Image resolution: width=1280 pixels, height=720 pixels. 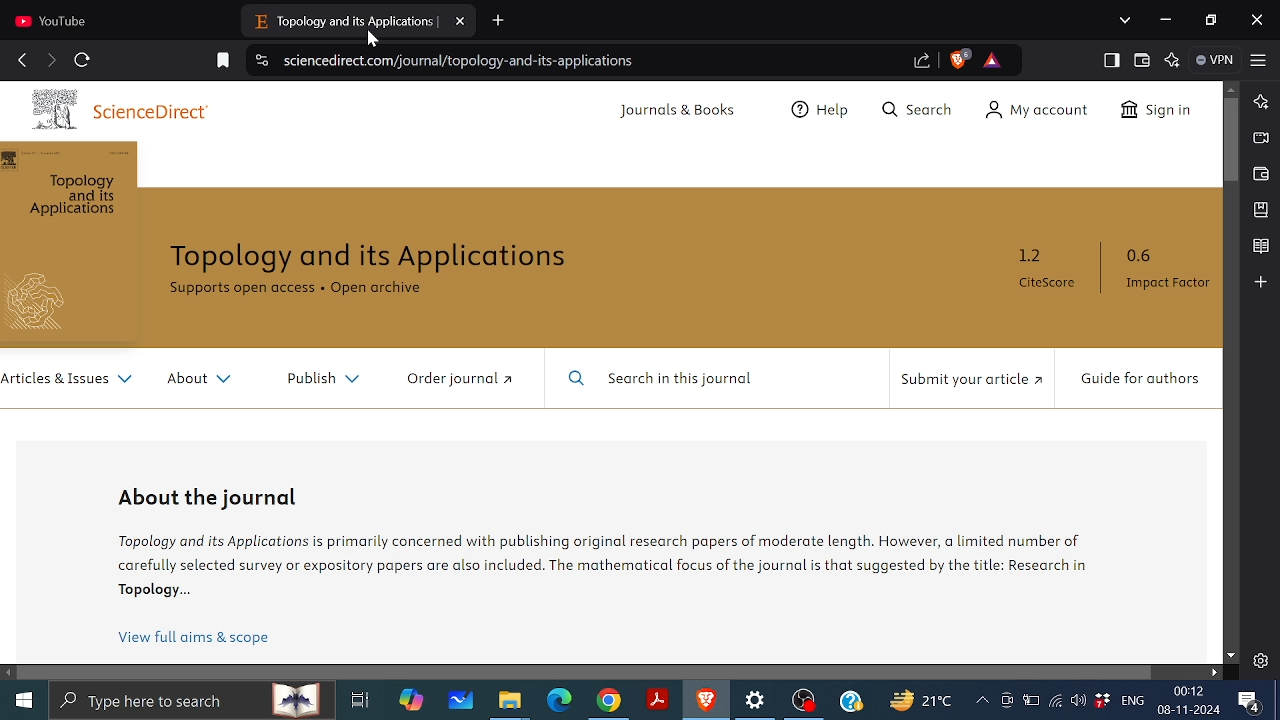 I want to click on Rewards, so click(x=992, y=60).